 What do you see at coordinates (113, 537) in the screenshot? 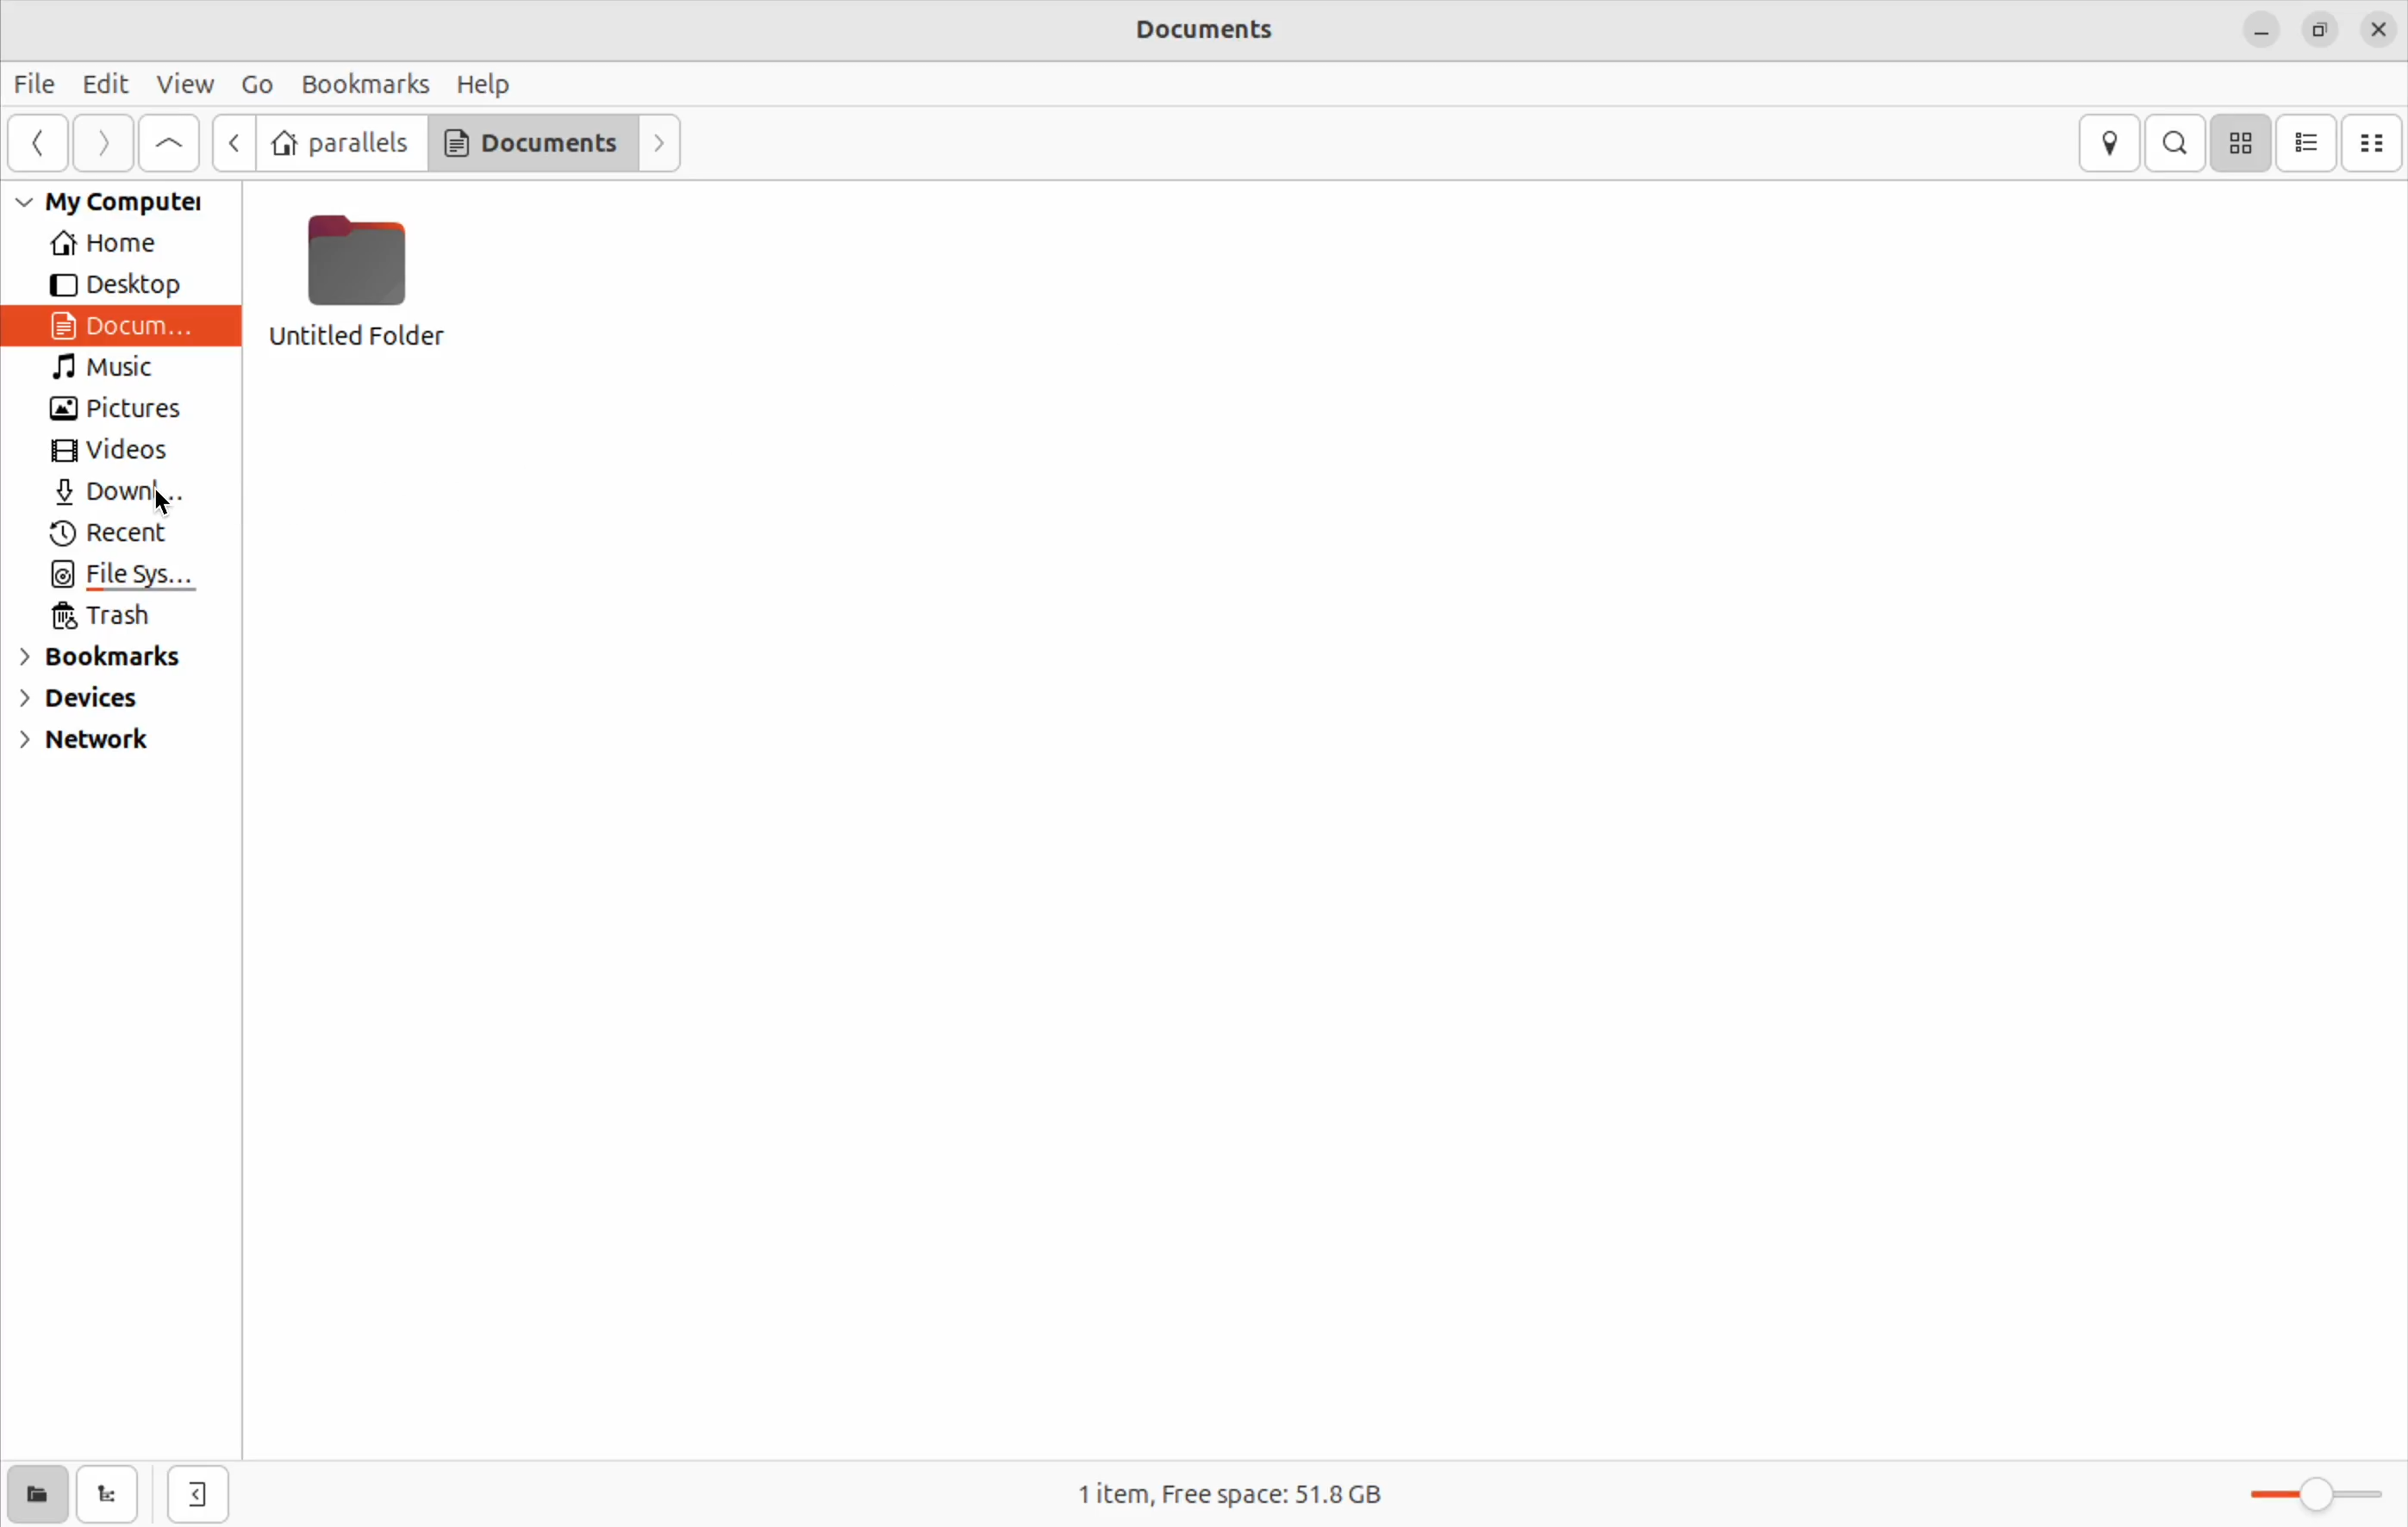
I see `recent` at bounding box center [113, 537].